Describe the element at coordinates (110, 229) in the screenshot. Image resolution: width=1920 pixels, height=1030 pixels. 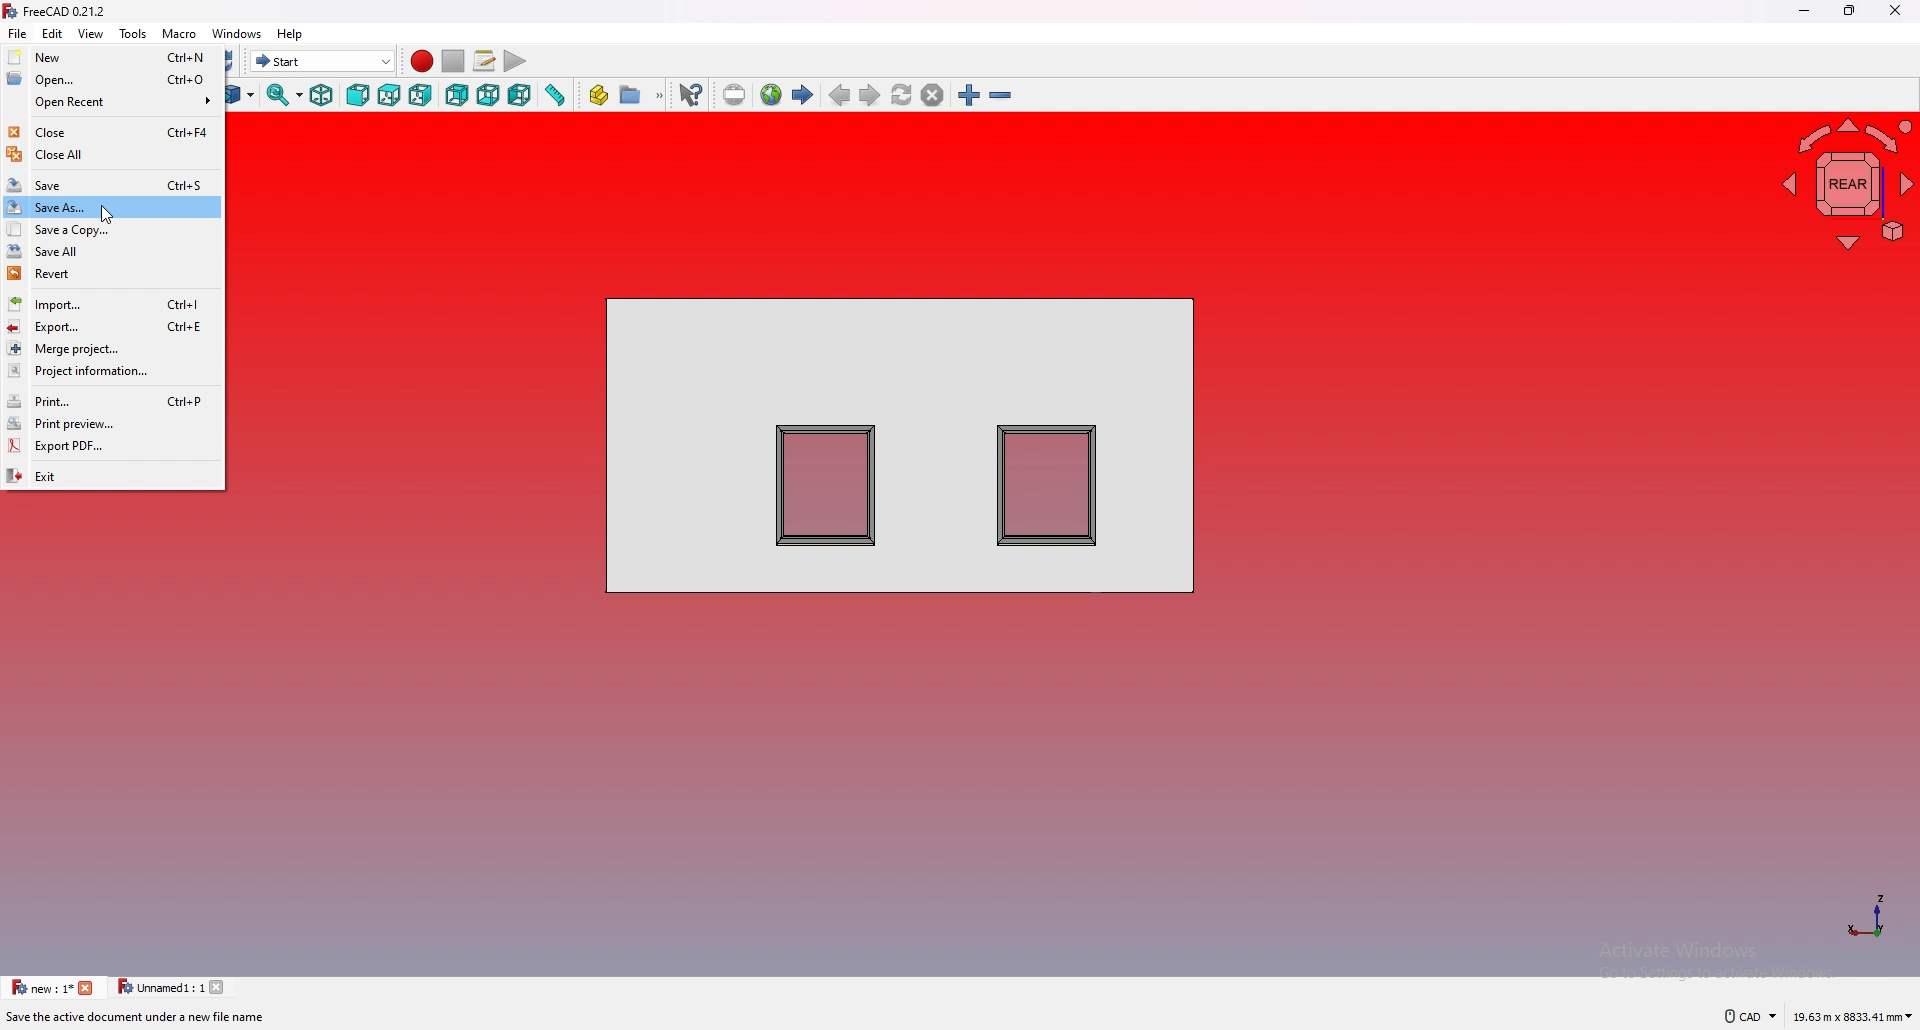
I see `save a copy` at that location.